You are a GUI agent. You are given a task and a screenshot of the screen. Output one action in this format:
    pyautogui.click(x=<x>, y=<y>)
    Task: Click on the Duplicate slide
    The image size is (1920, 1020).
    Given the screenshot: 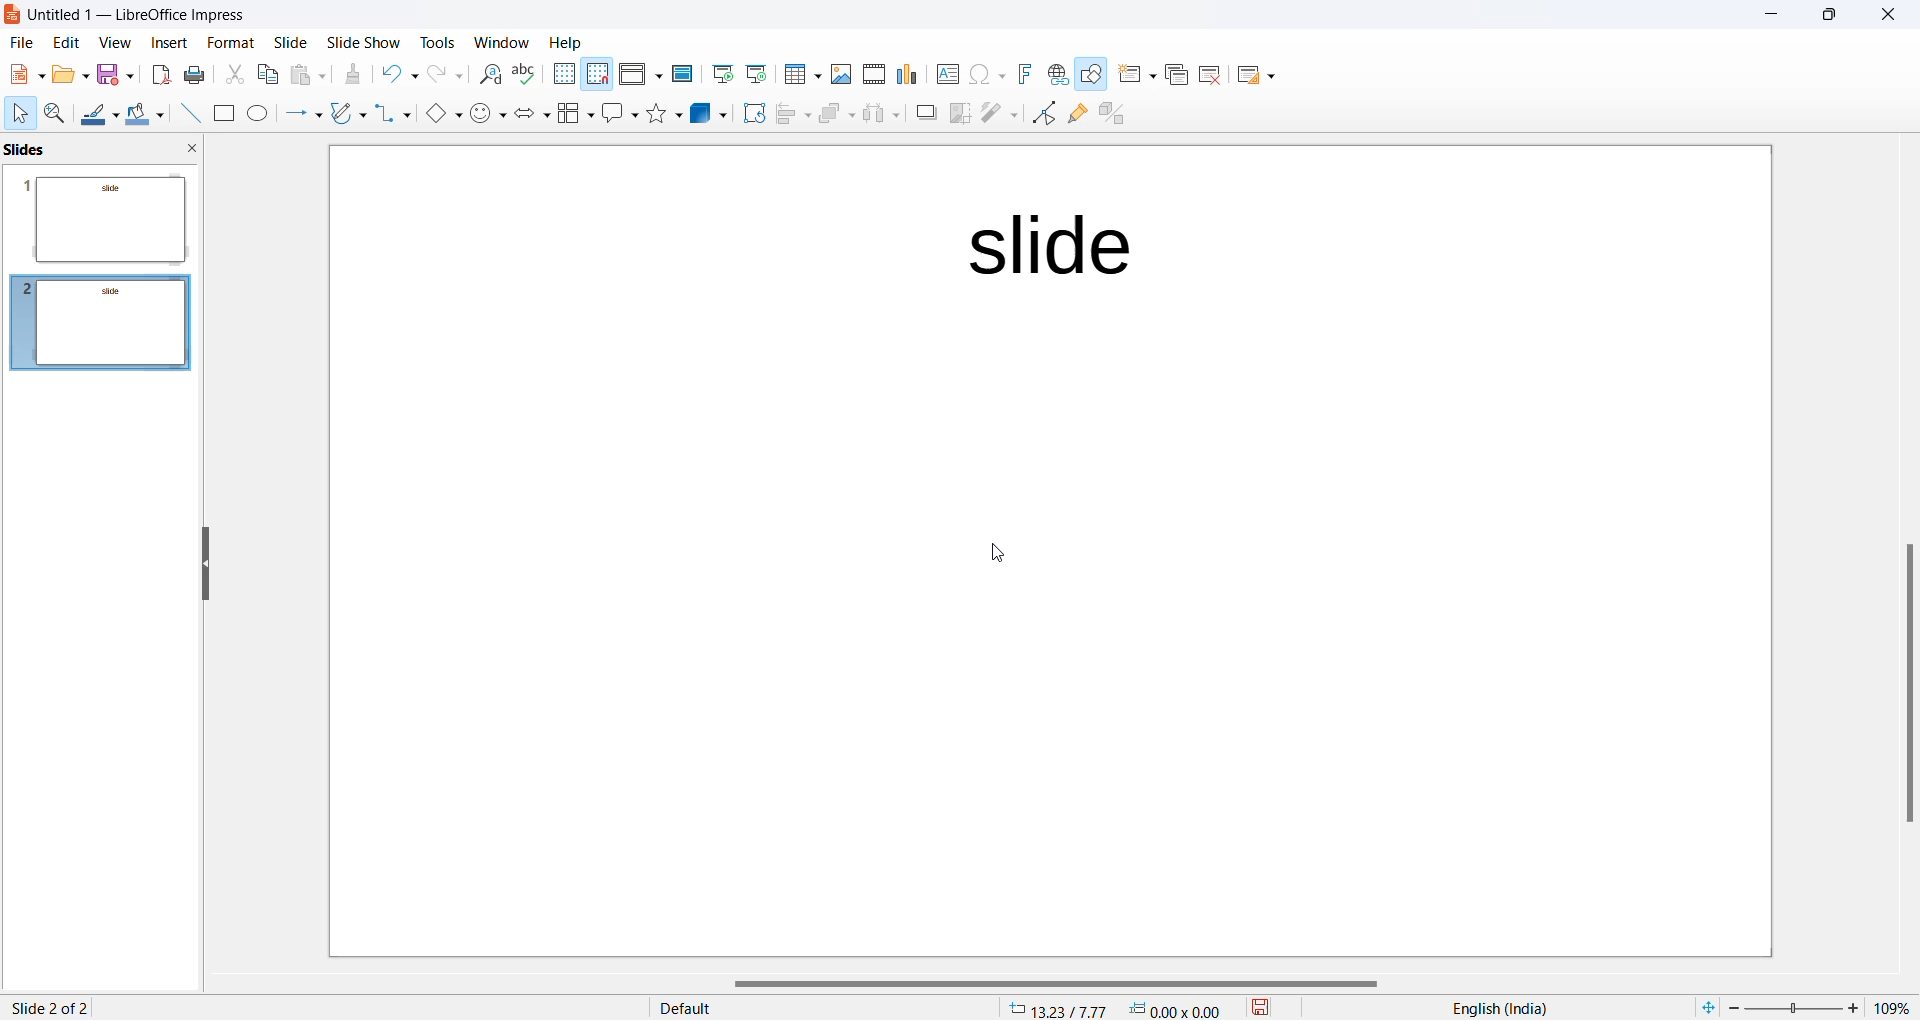 What is the action you would take?
    pyautogui.click(x=1173, y=78)
    